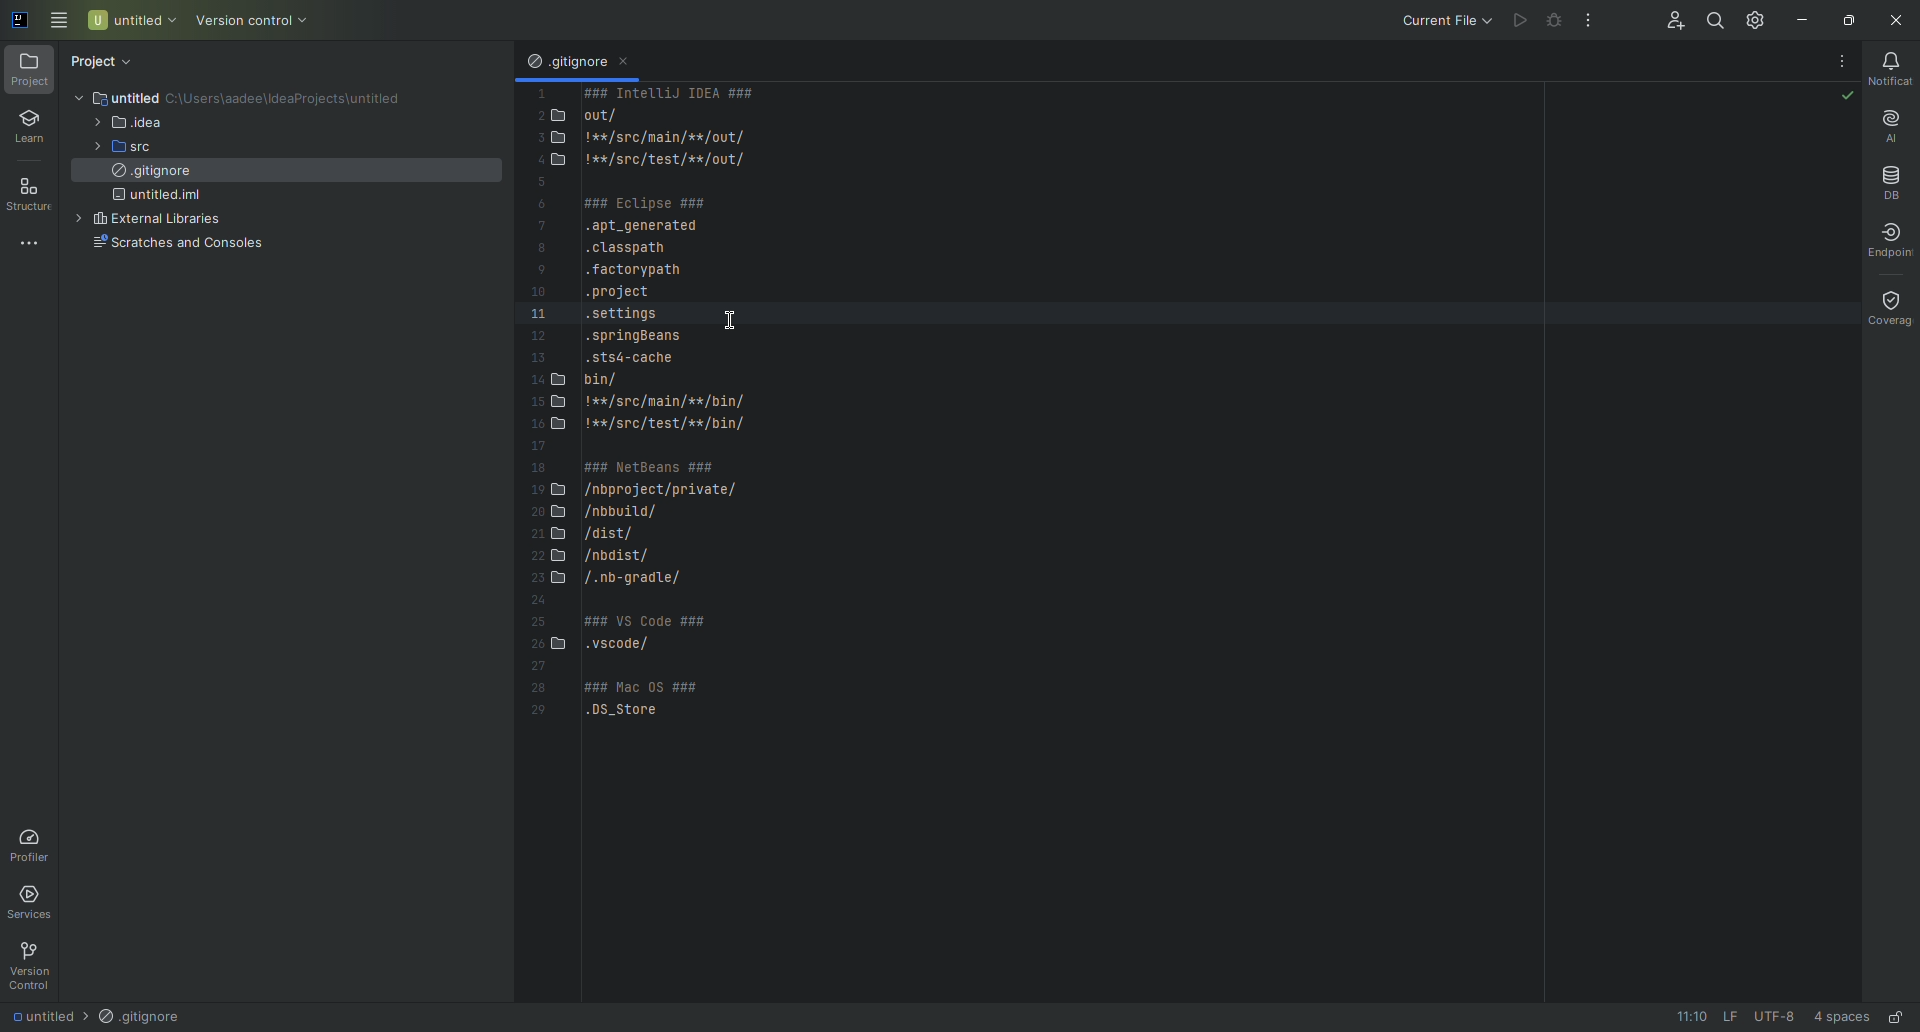  Describe the element at coordinates (1848, 18) in the screenshot. I see `Restore` at that location.